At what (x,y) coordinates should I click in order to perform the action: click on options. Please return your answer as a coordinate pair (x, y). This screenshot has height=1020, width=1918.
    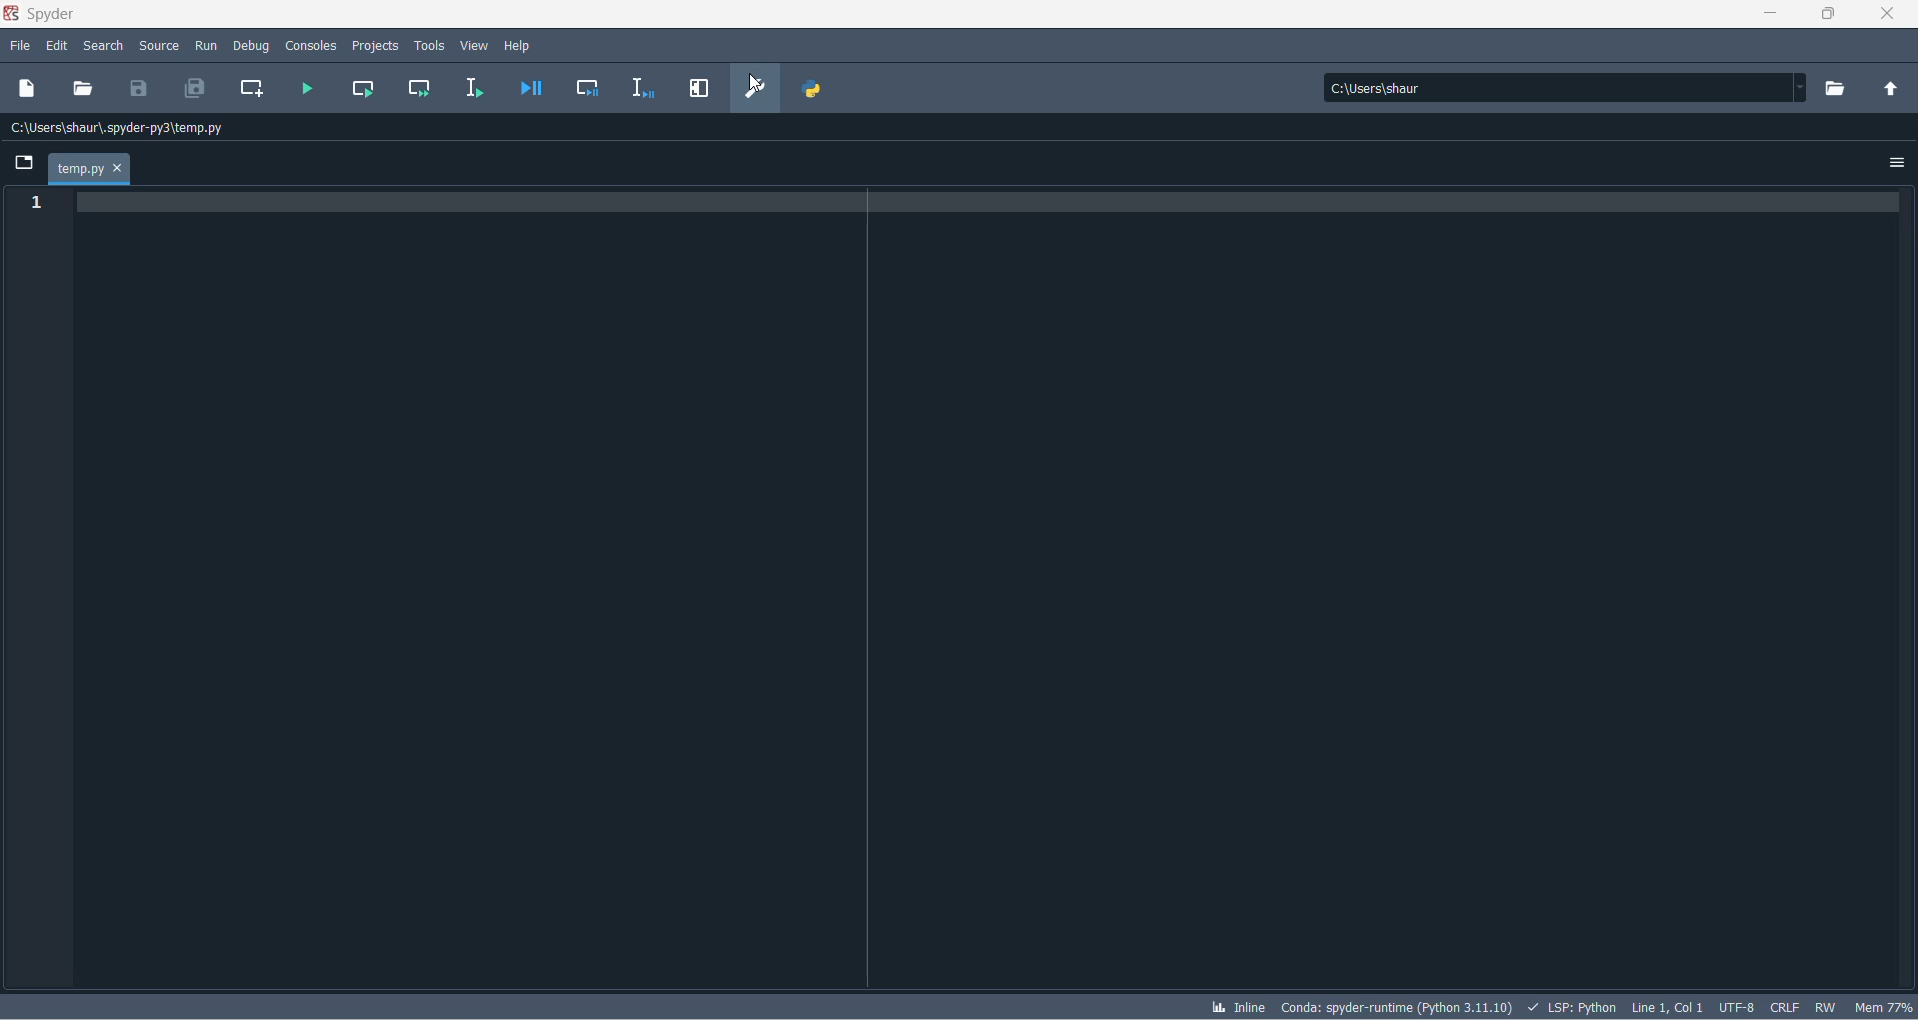
    Looking at the image, I should click on (1898, 158).